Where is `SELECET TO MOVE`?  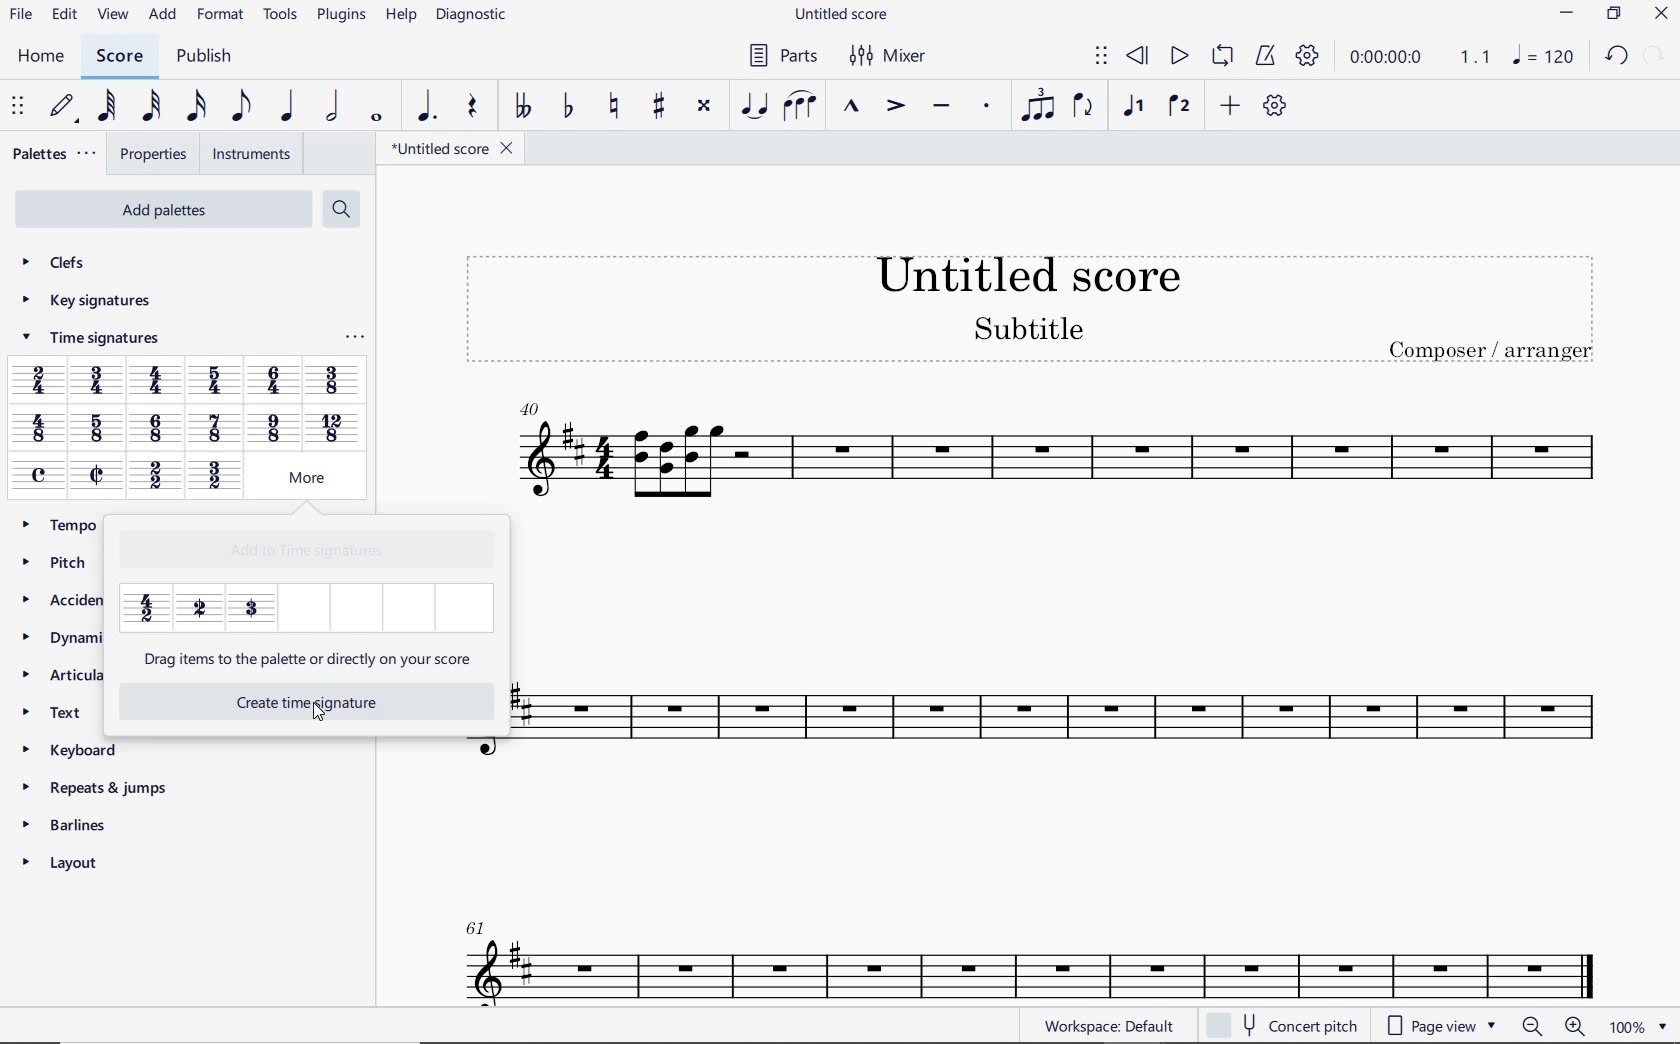 SELECET TO MOVE is located at coordinates (21, 108).